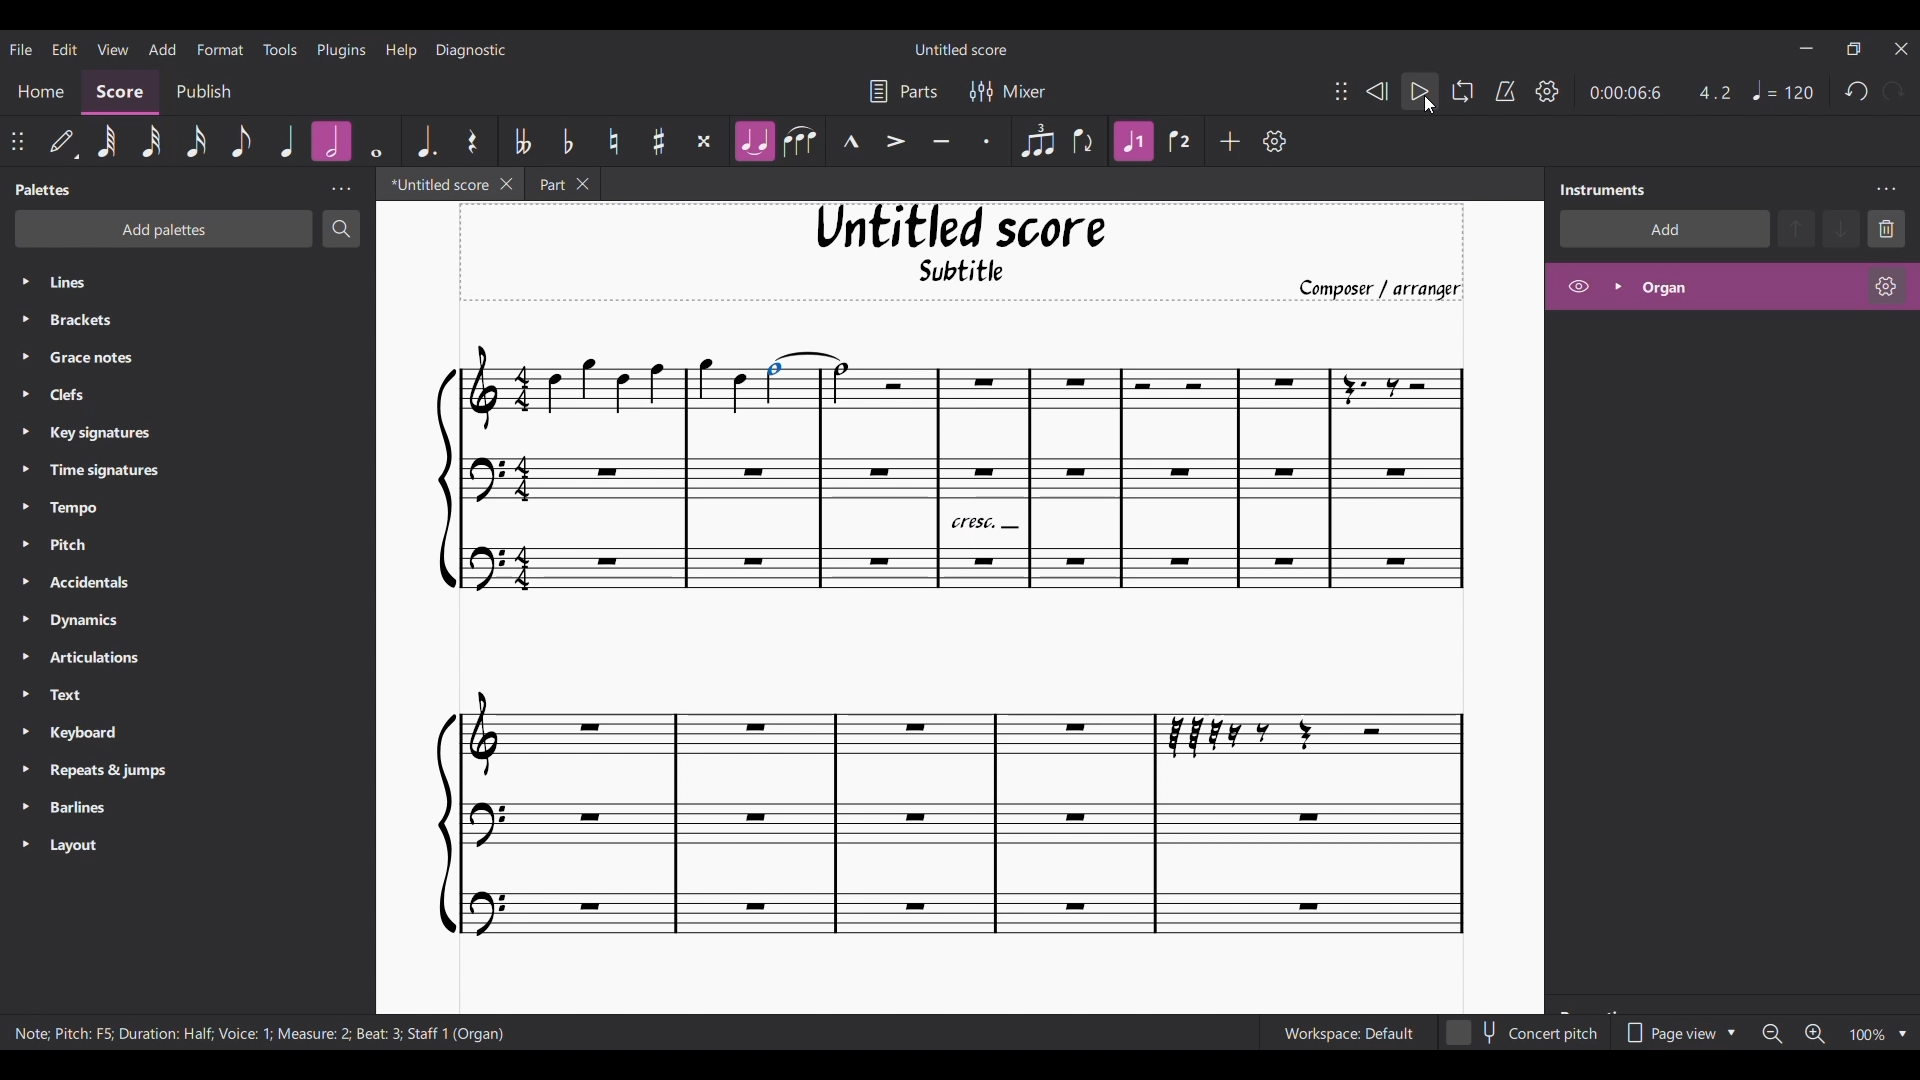  Describe the element at coordinates (851, 141) in the screenshot. I see `Marcato` at that location.